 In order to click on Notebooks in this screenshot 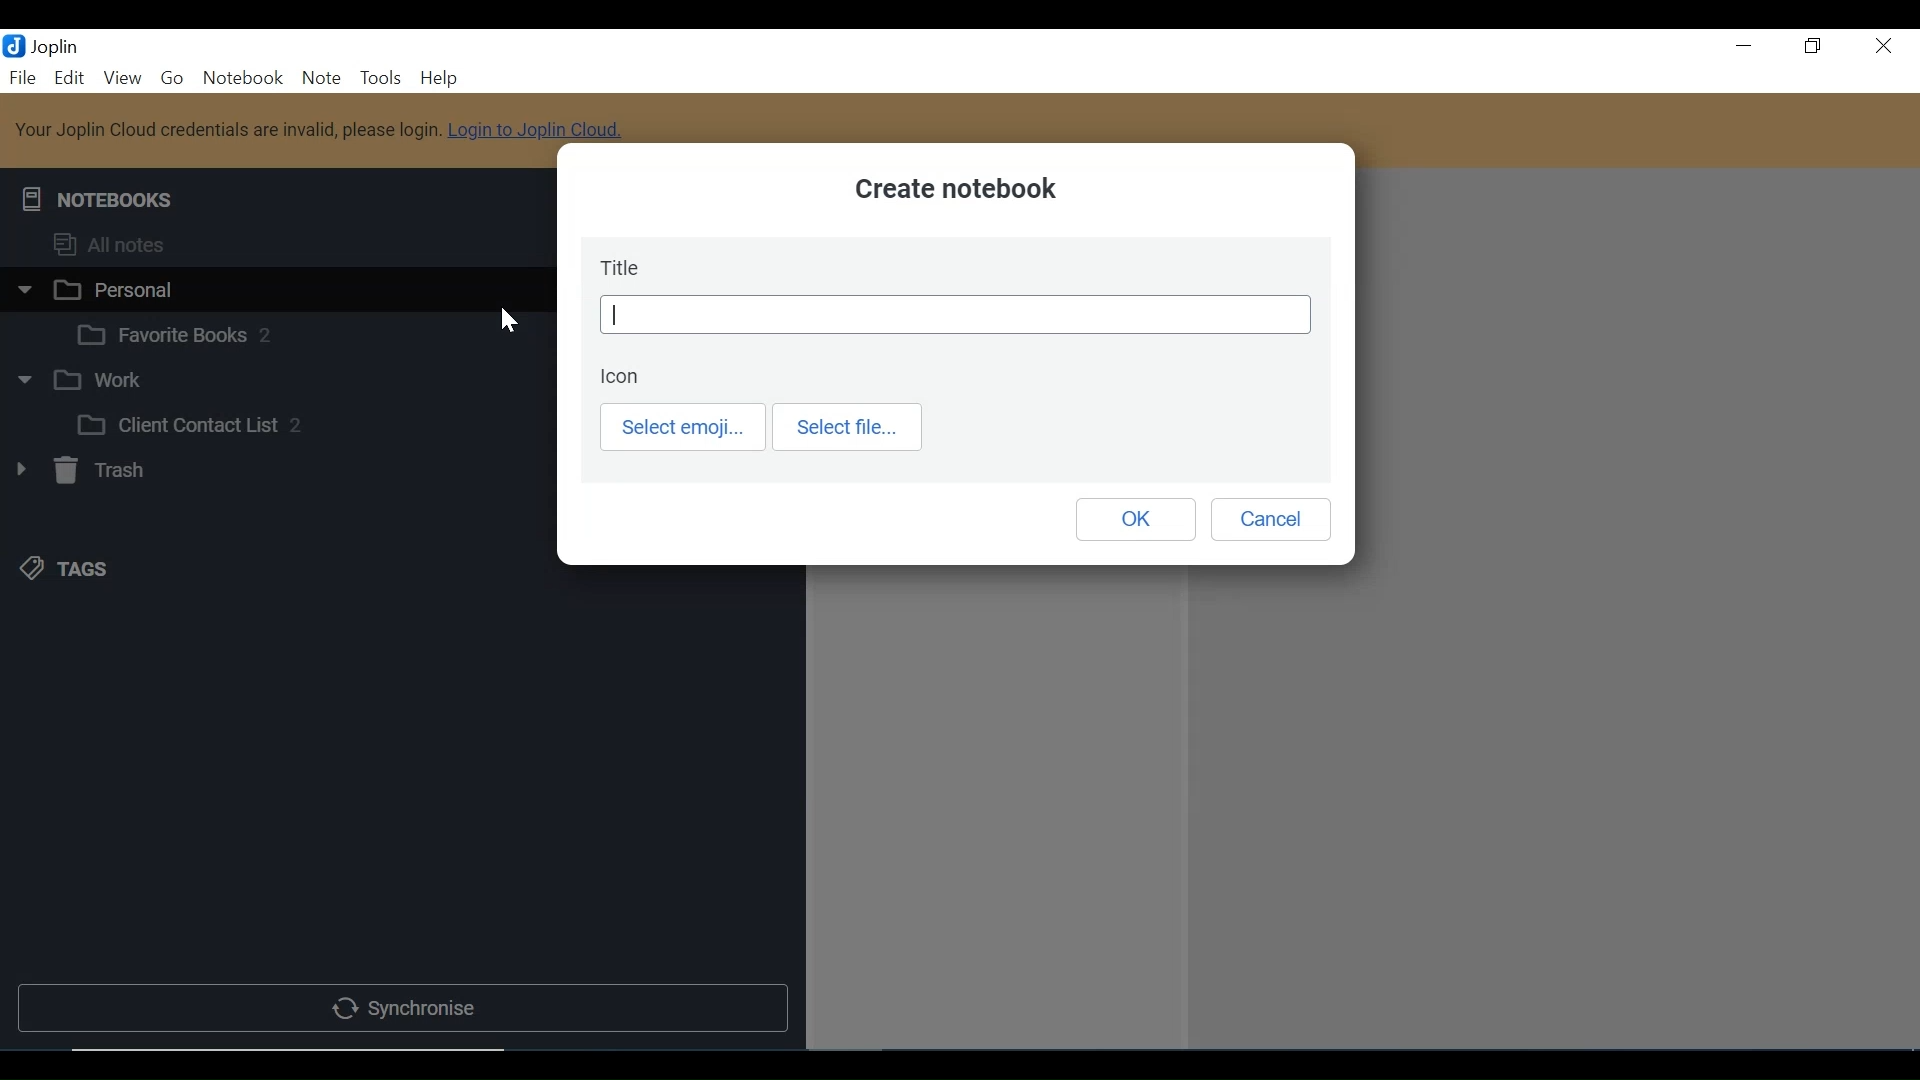, I will do `click(98, 195)`.